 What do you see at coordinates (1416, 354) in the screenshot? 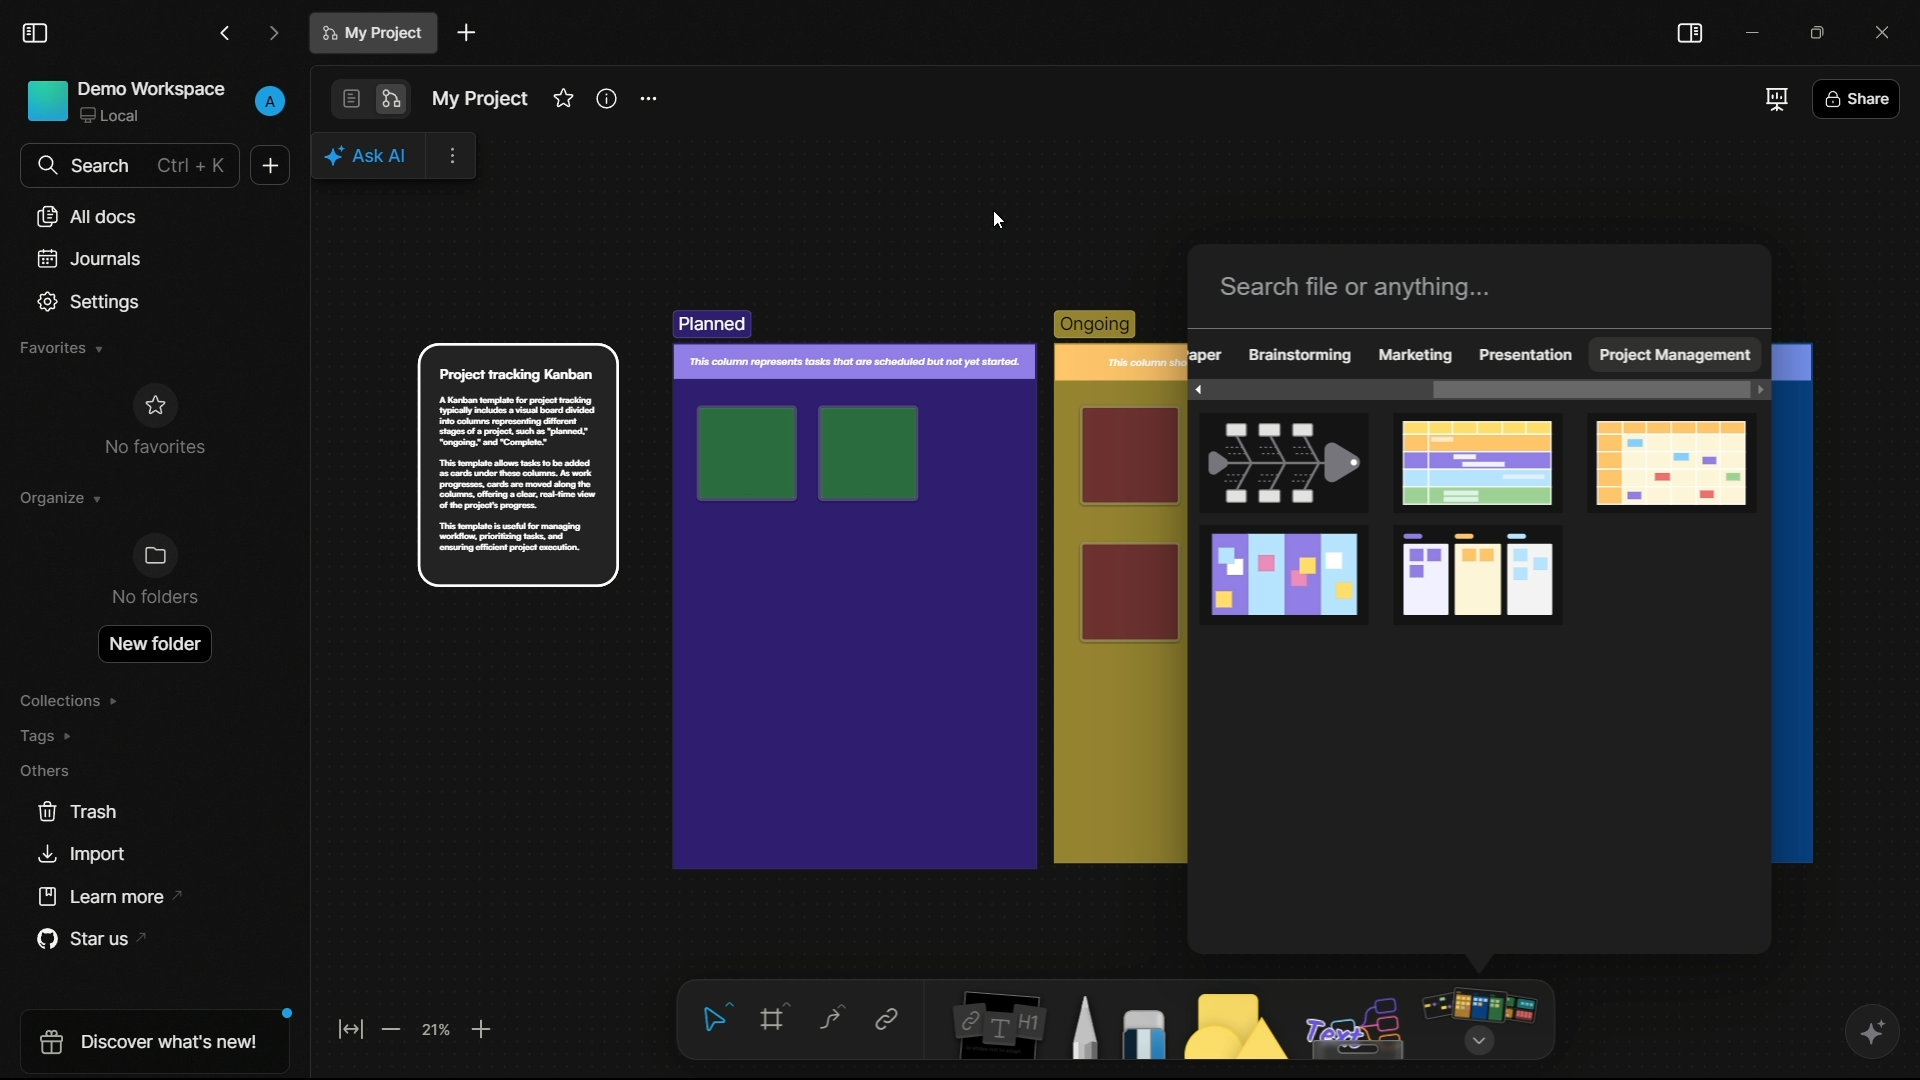
I see `marketing` at bounding box center [1416, 354].